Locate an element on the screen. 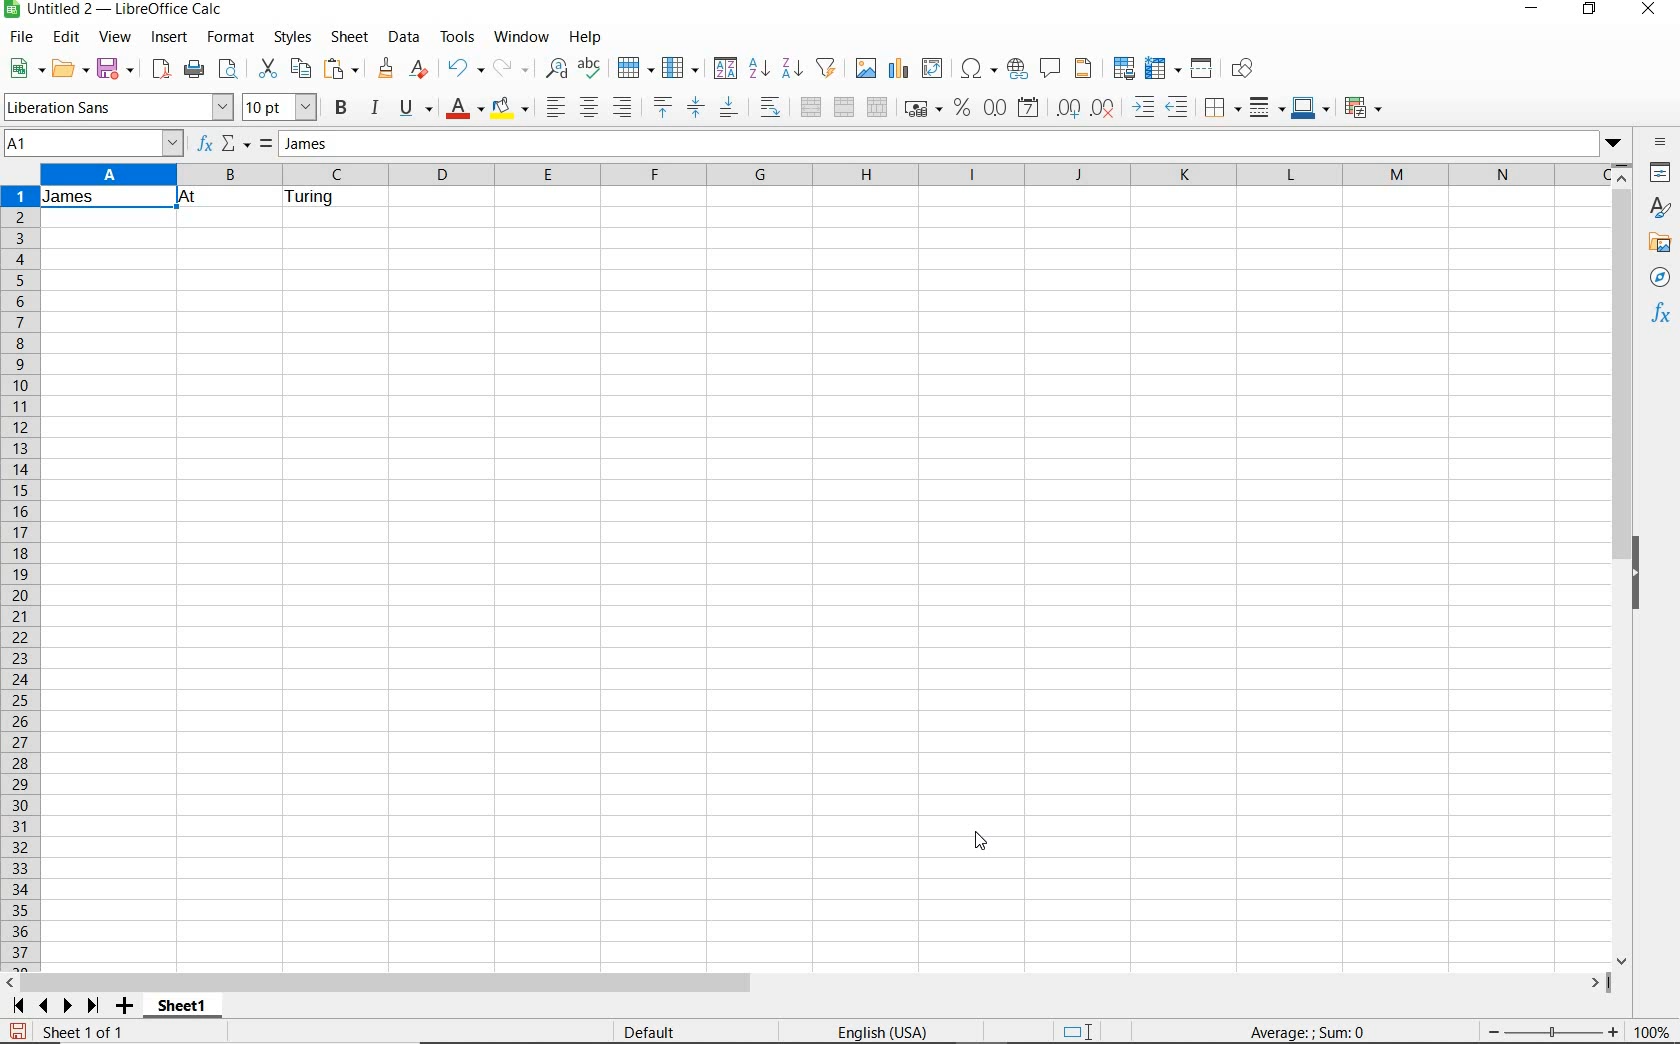 The image size is (1680, 1044). spelling is located at coordinates (589, 69).